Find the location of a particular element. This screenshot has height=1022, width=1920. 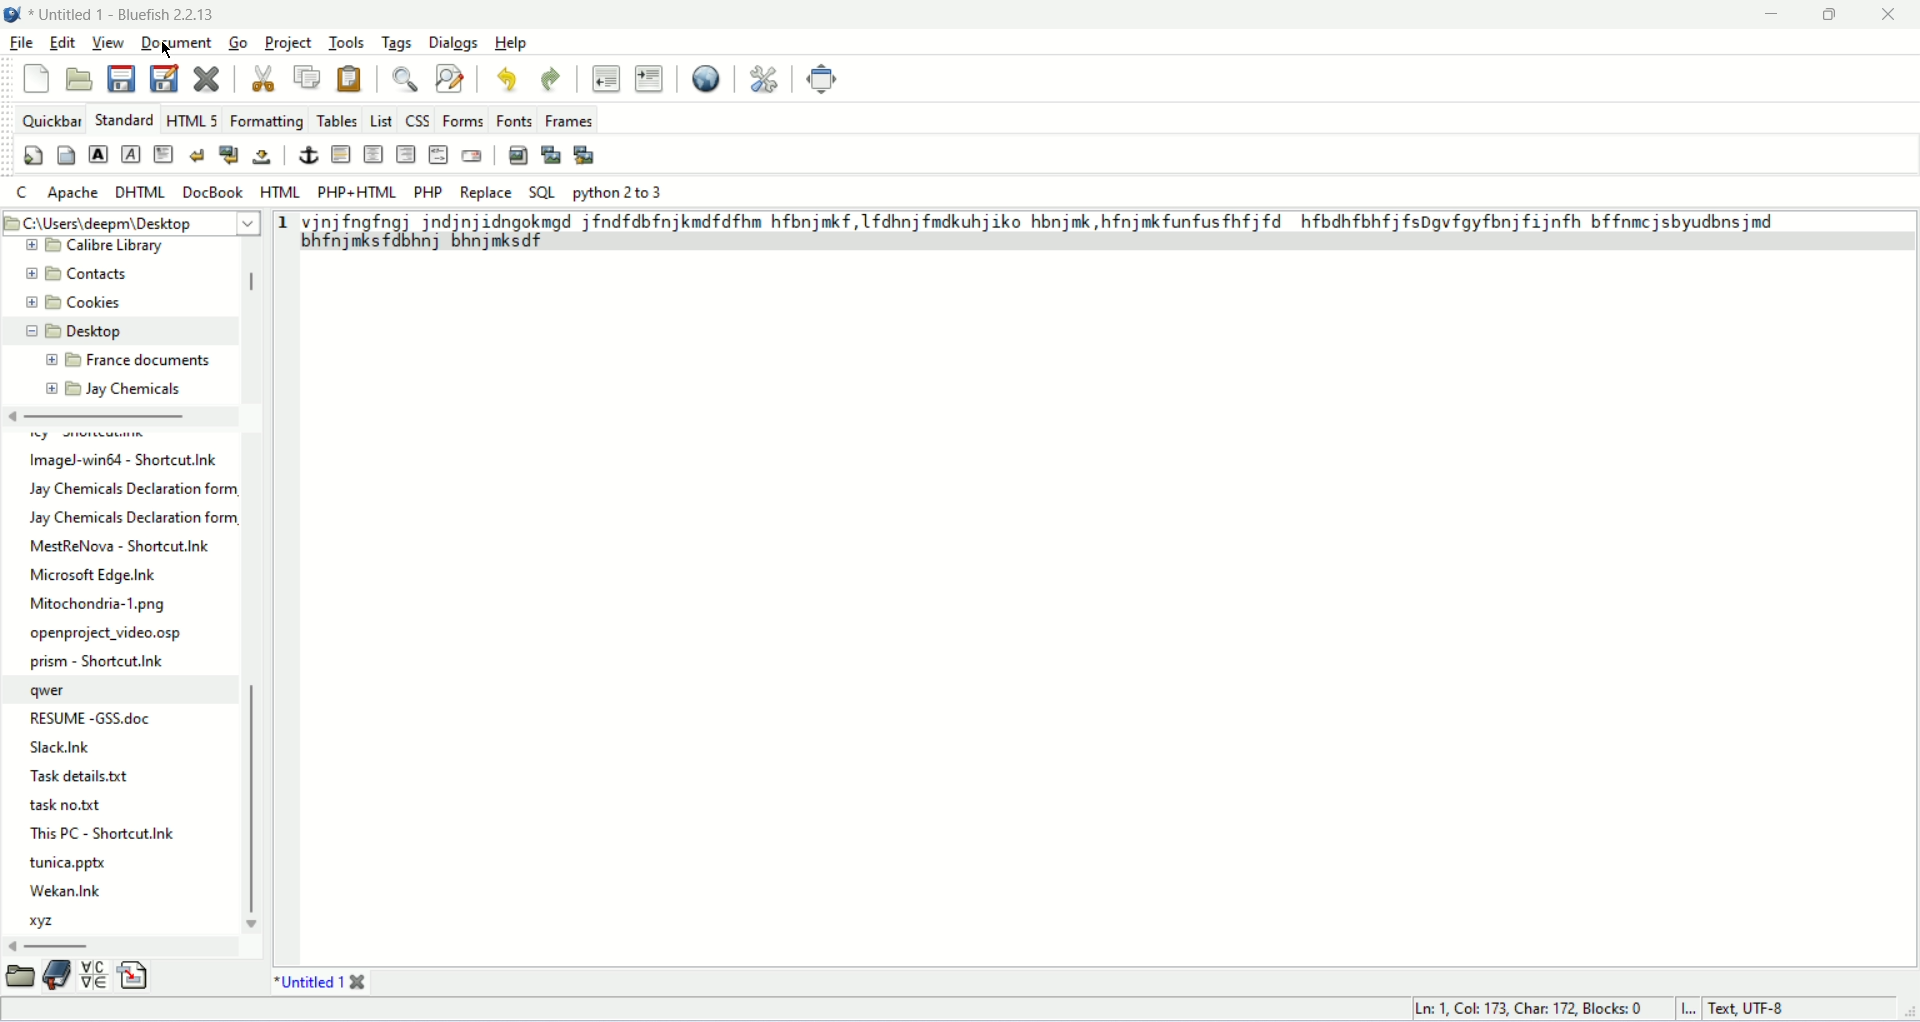

xyz is located at coordinates (46, 924).